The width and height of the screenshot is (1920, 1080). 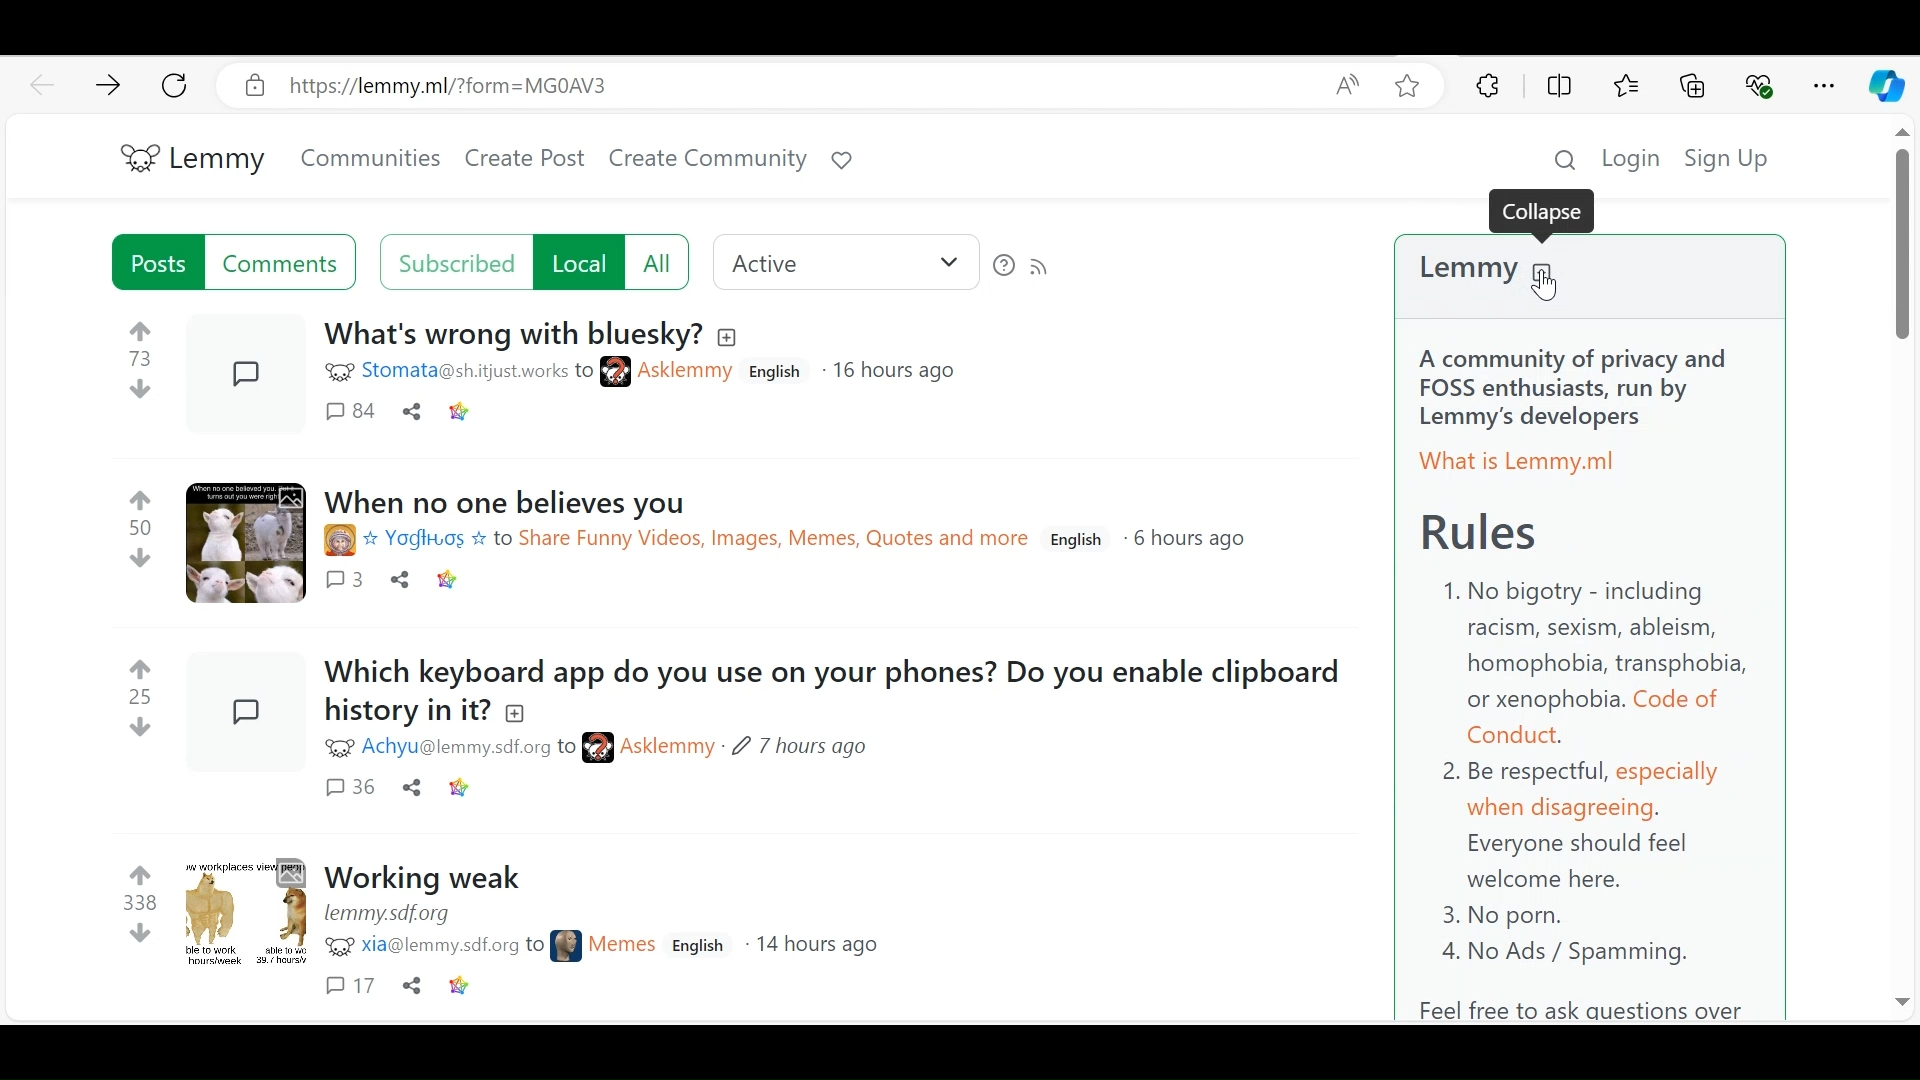 I want to click on Share, so click(x=411, y=788).